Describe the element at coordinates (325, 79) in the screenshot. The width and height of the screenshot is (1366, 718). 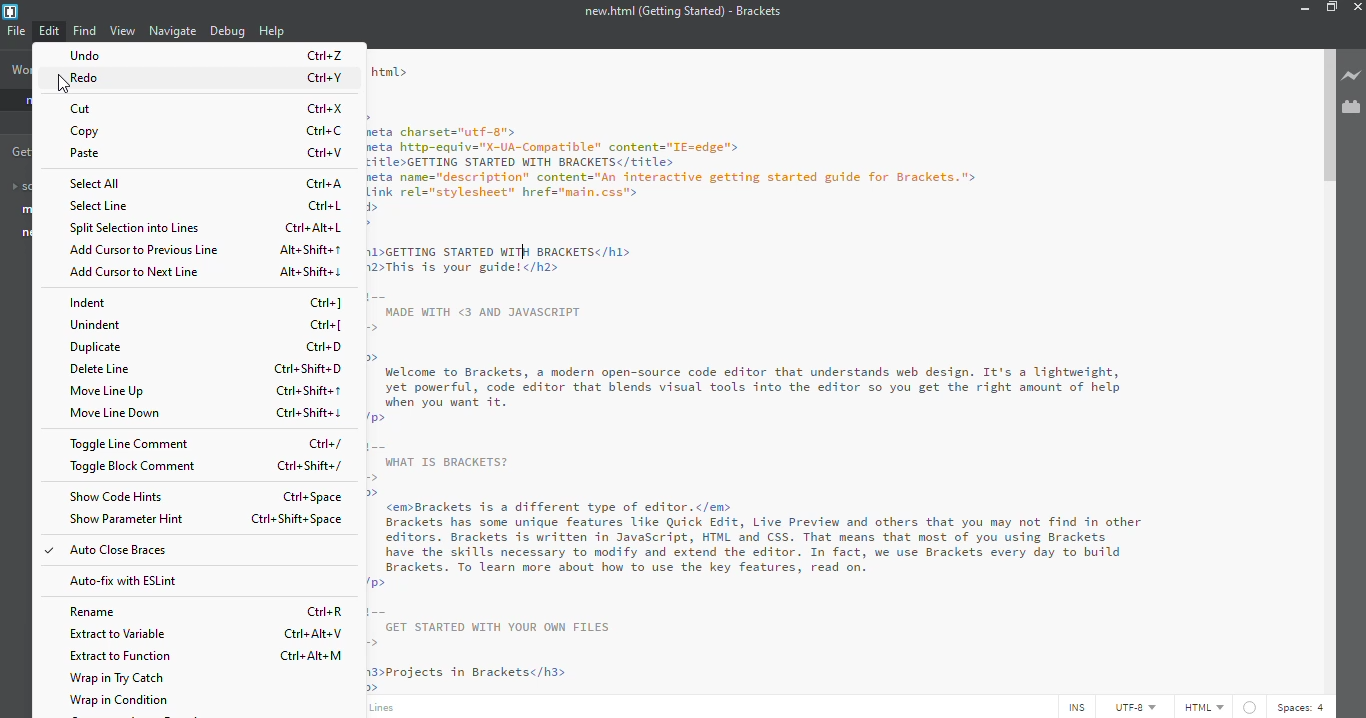
I see `ctrl+y` at that location.